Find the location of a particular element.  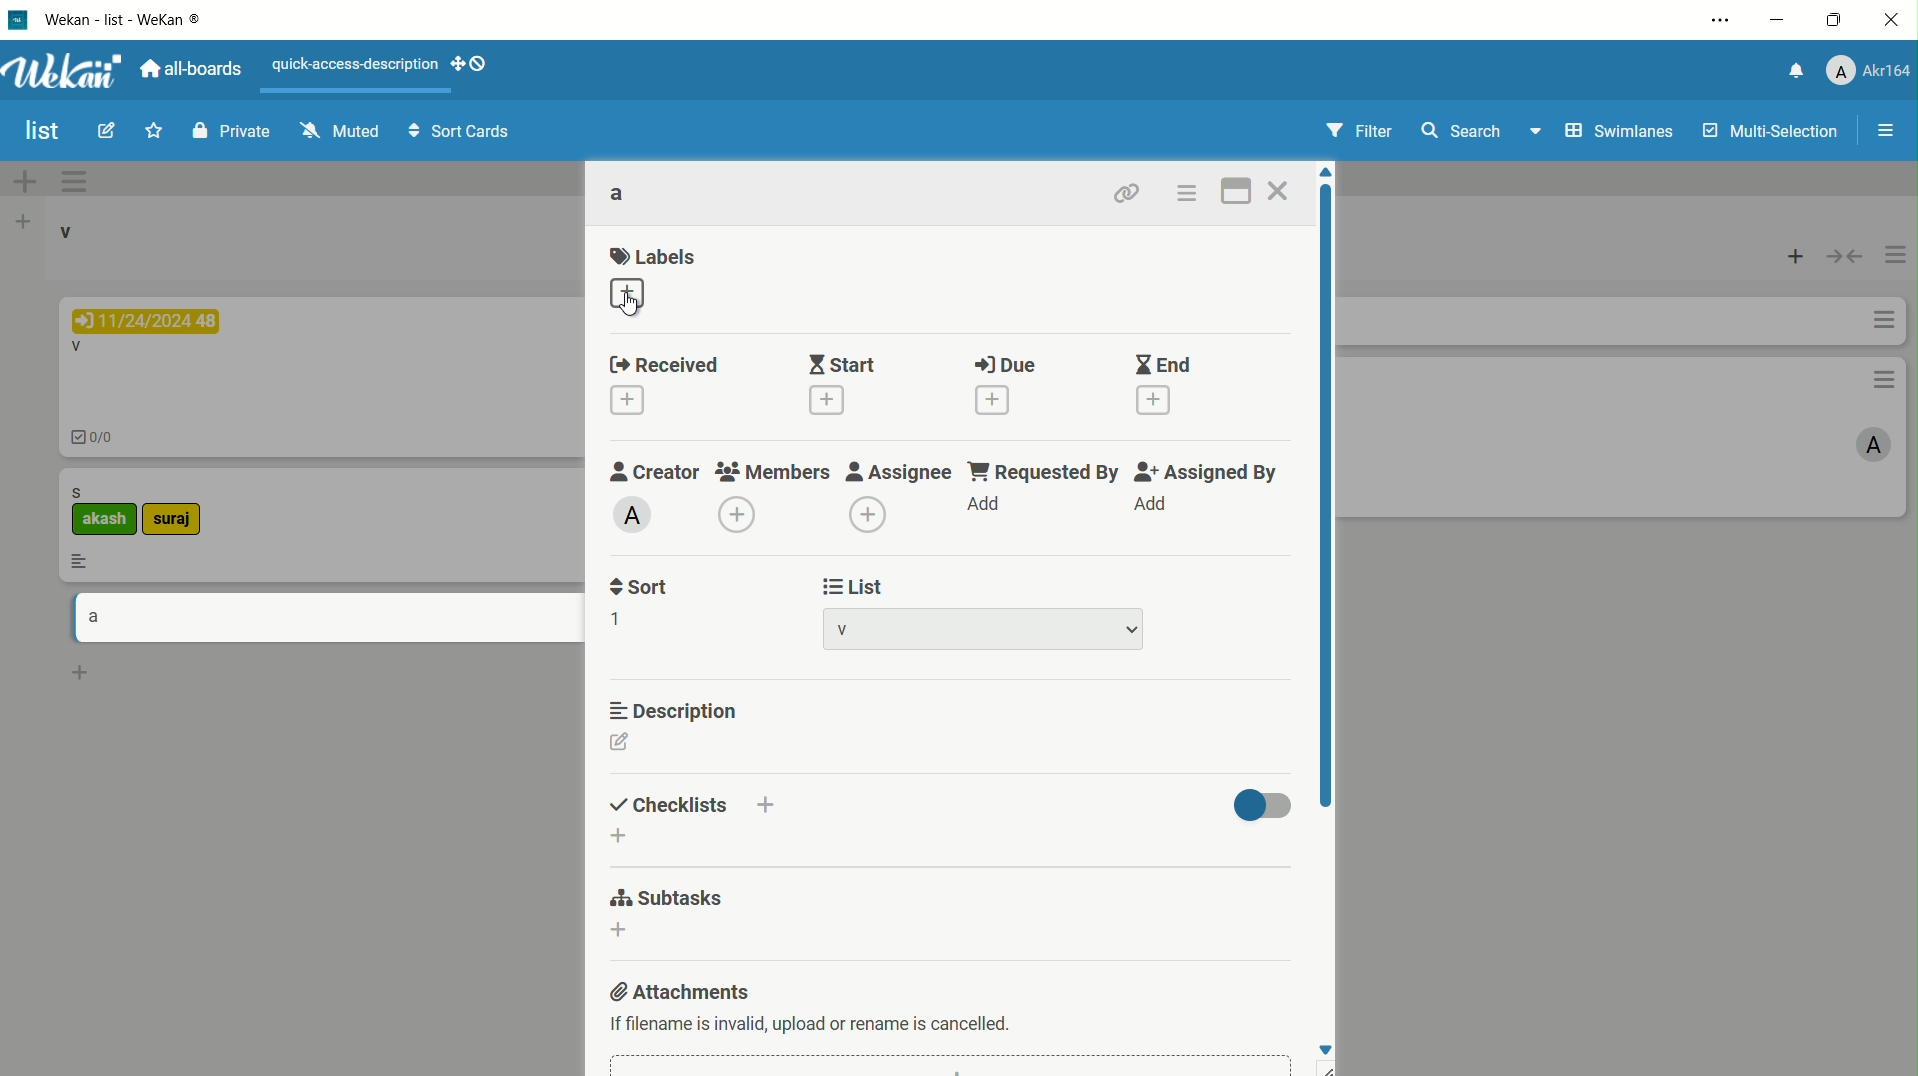

options is located at coordinates (72, 182).